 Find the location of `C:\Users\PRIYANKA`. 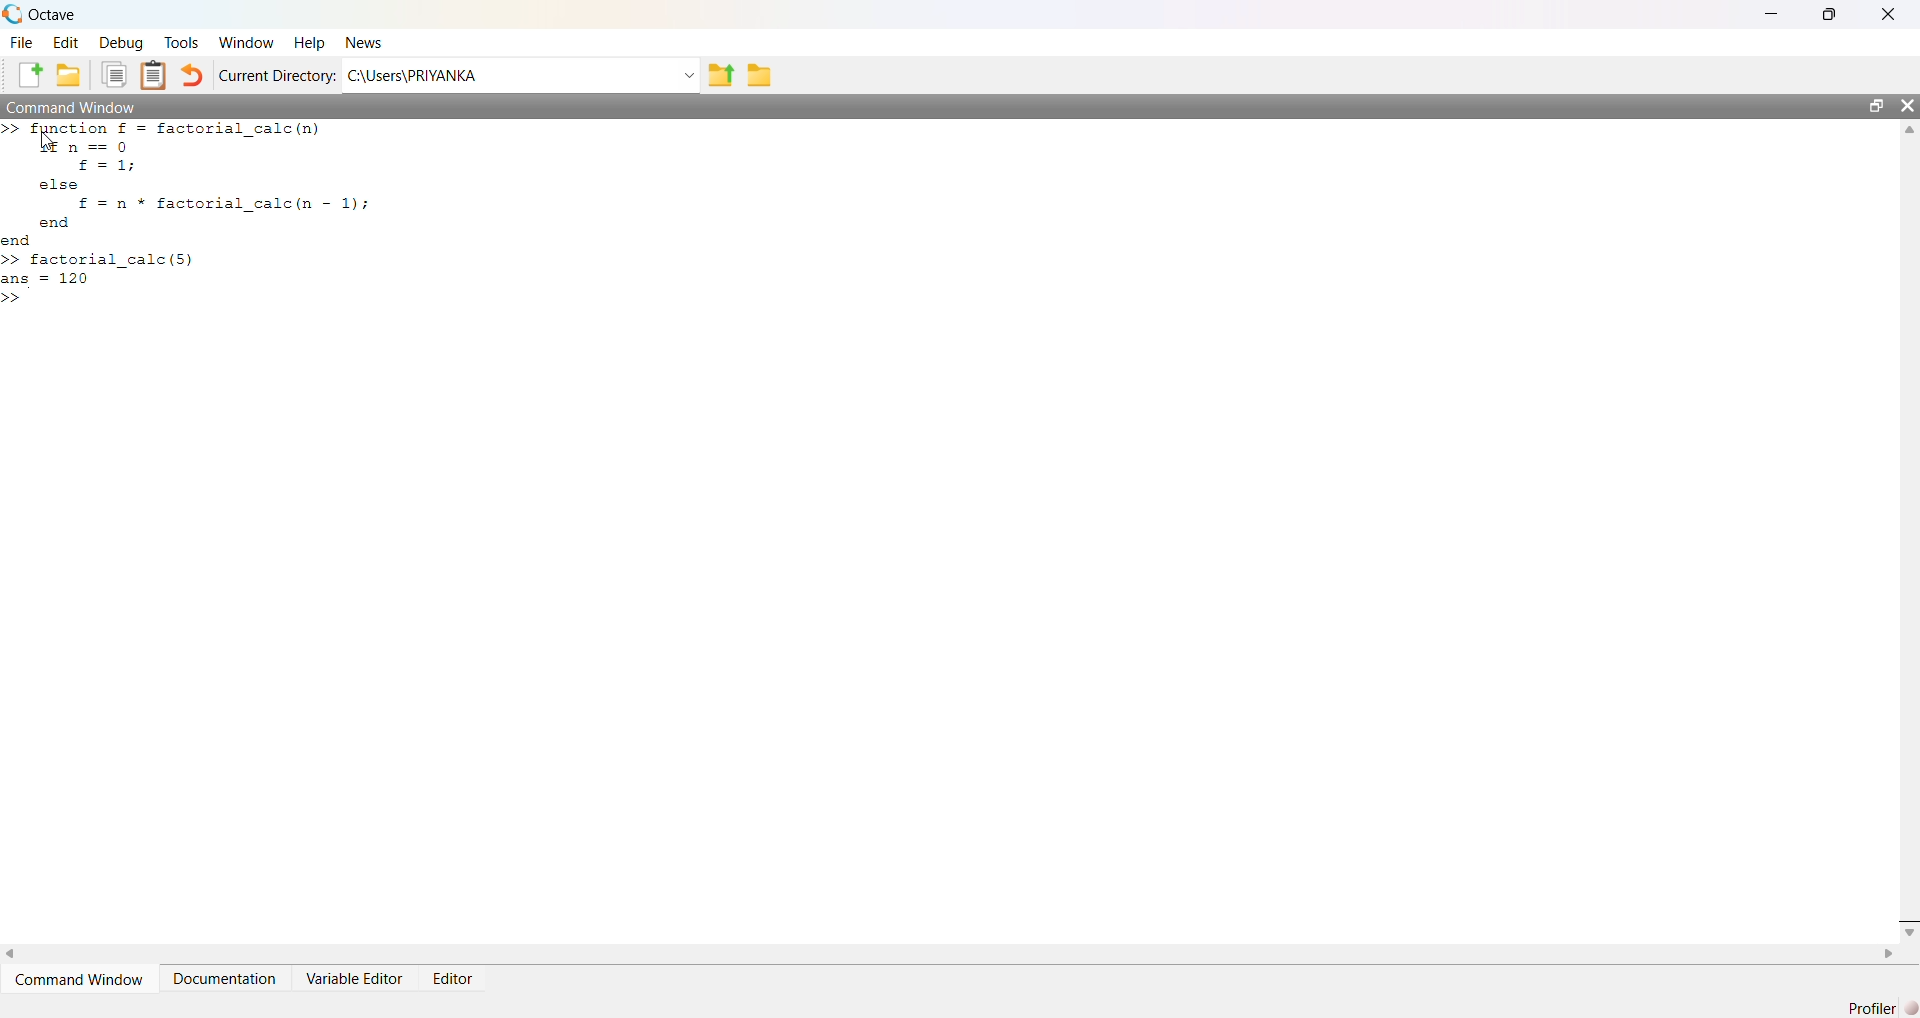

C:\Users\PRIYANKA is located at coordinates (414, 76).